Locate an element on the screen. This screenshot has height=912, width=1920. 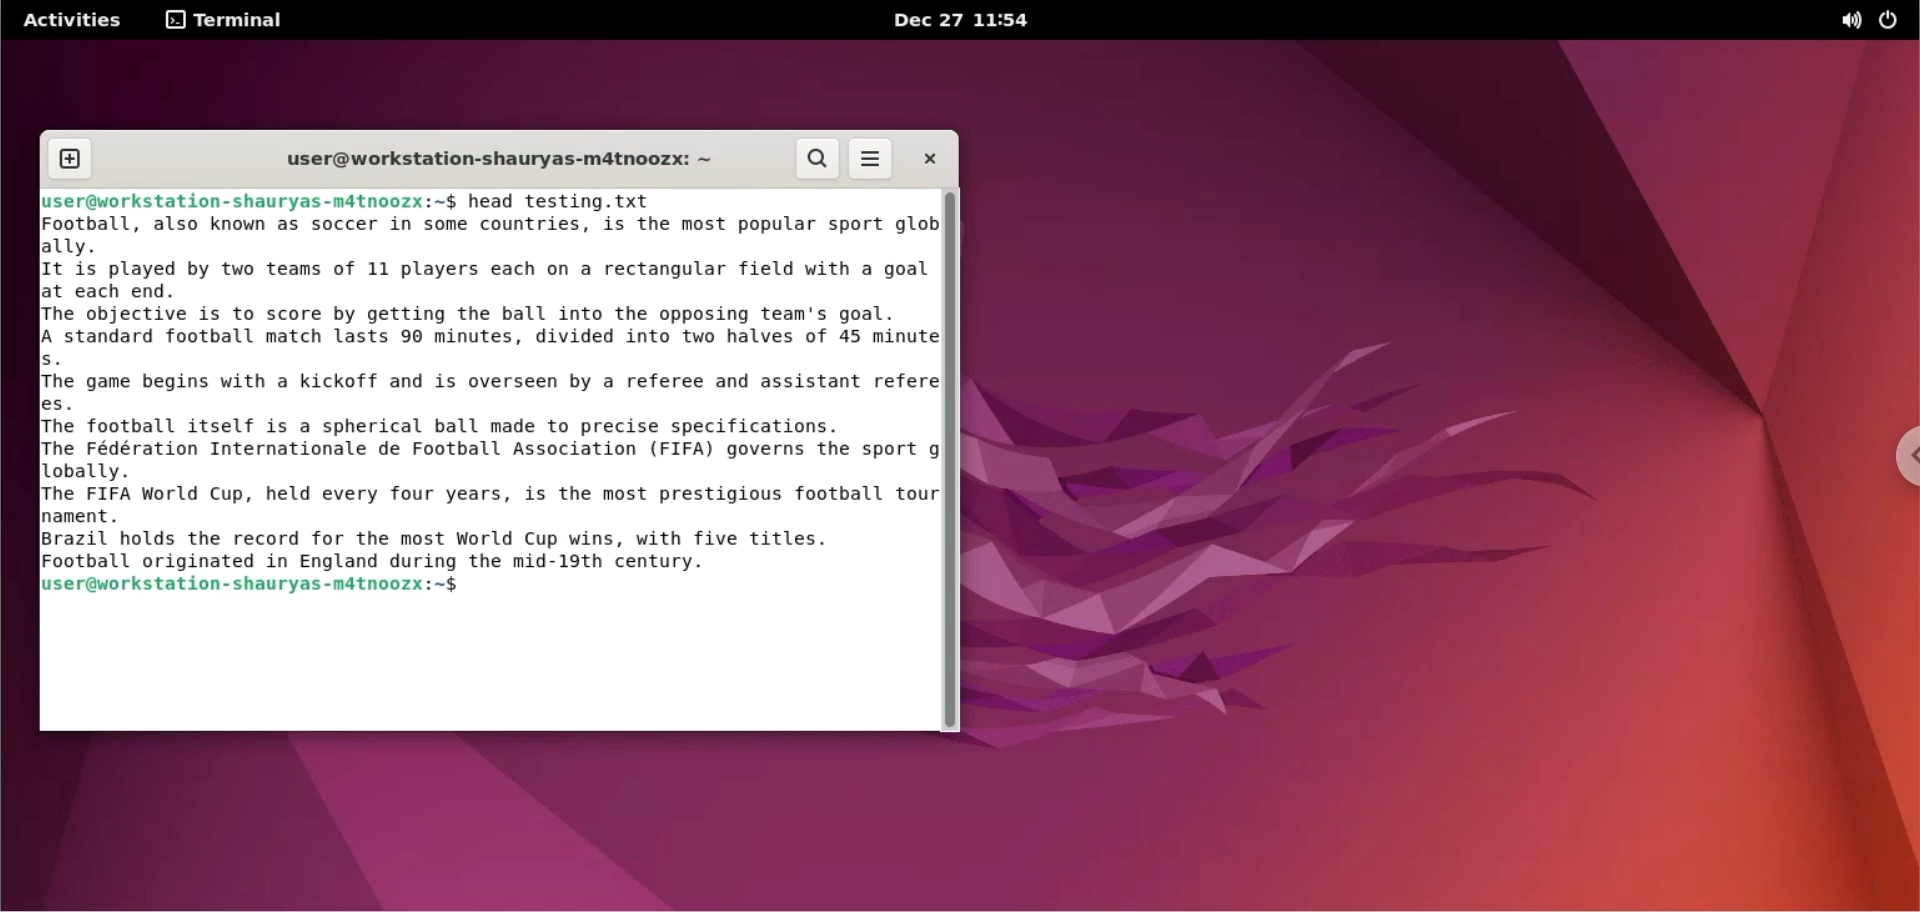
head testing.txt : command to view top 10 lines is located at coordinates (566, 204).